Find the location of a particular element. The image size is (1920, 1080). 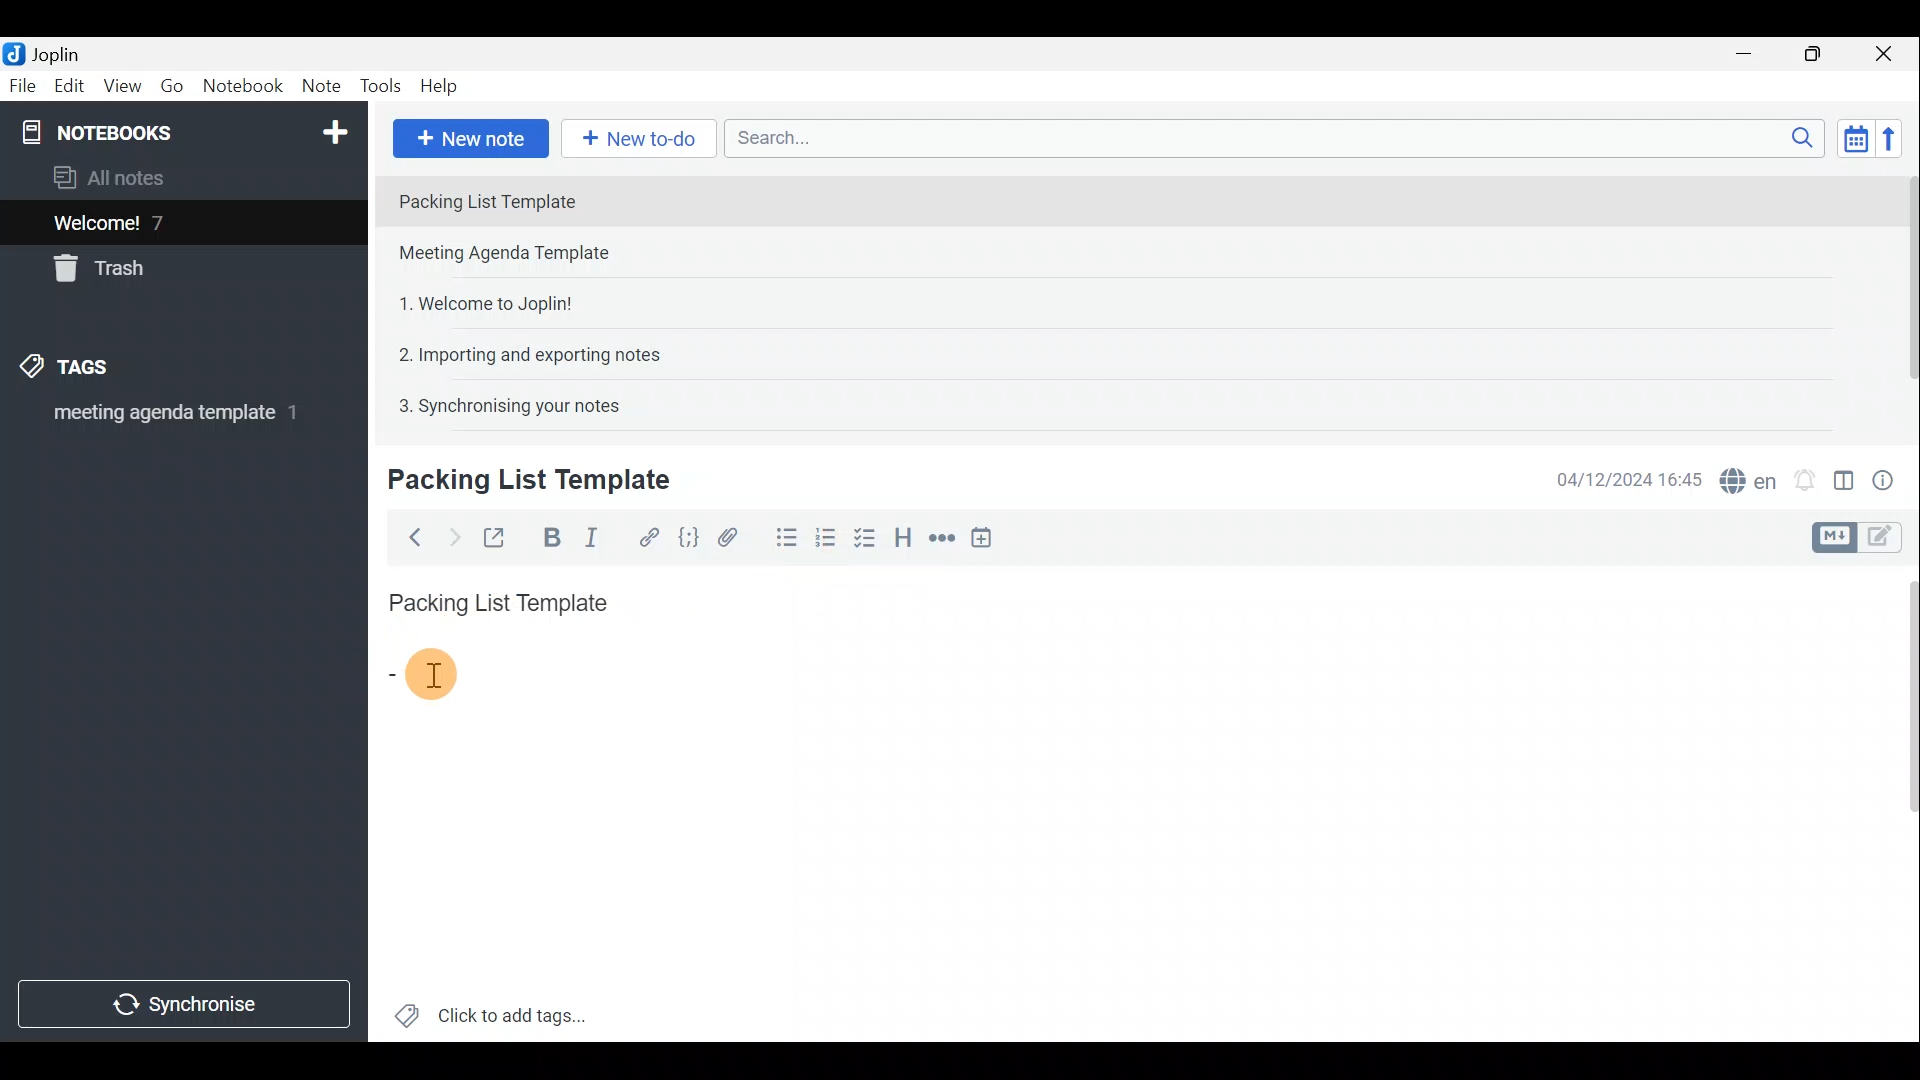

Toggle external editing is located at coordinates (496, 535).